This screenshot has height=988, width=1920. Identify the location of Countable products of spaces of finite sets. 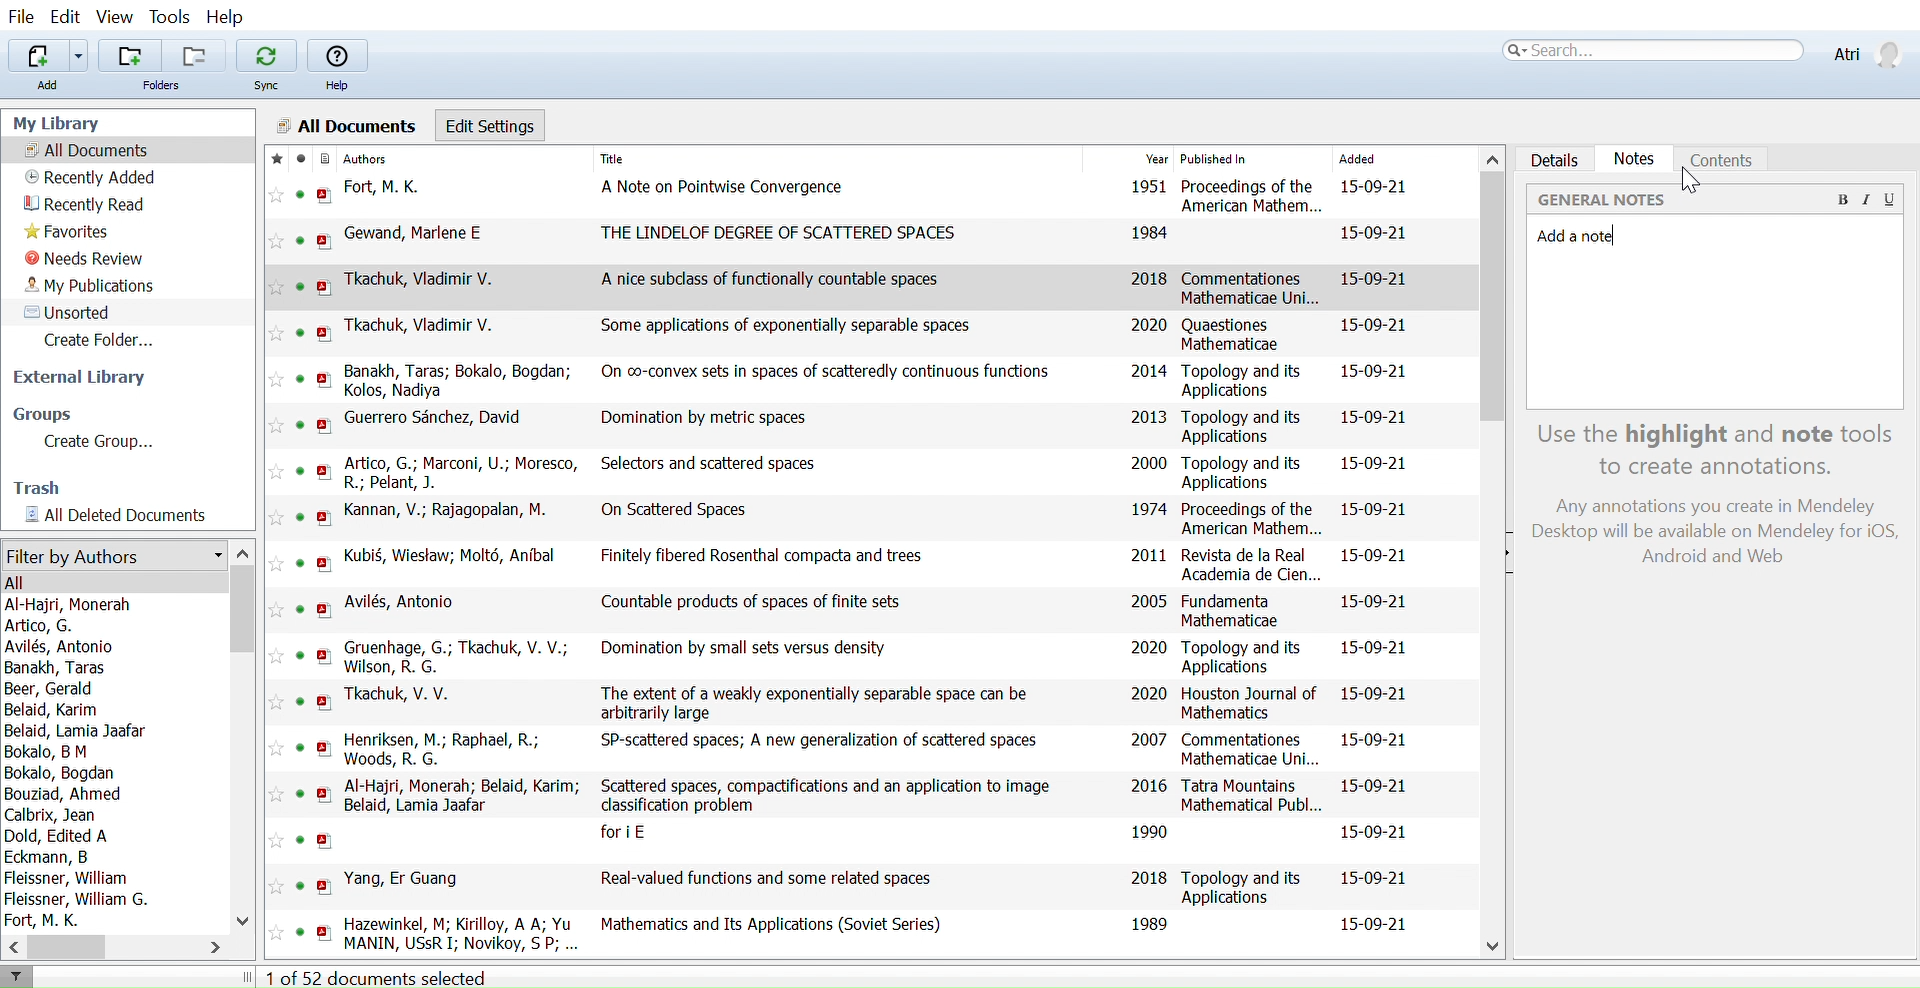
(752, 603).